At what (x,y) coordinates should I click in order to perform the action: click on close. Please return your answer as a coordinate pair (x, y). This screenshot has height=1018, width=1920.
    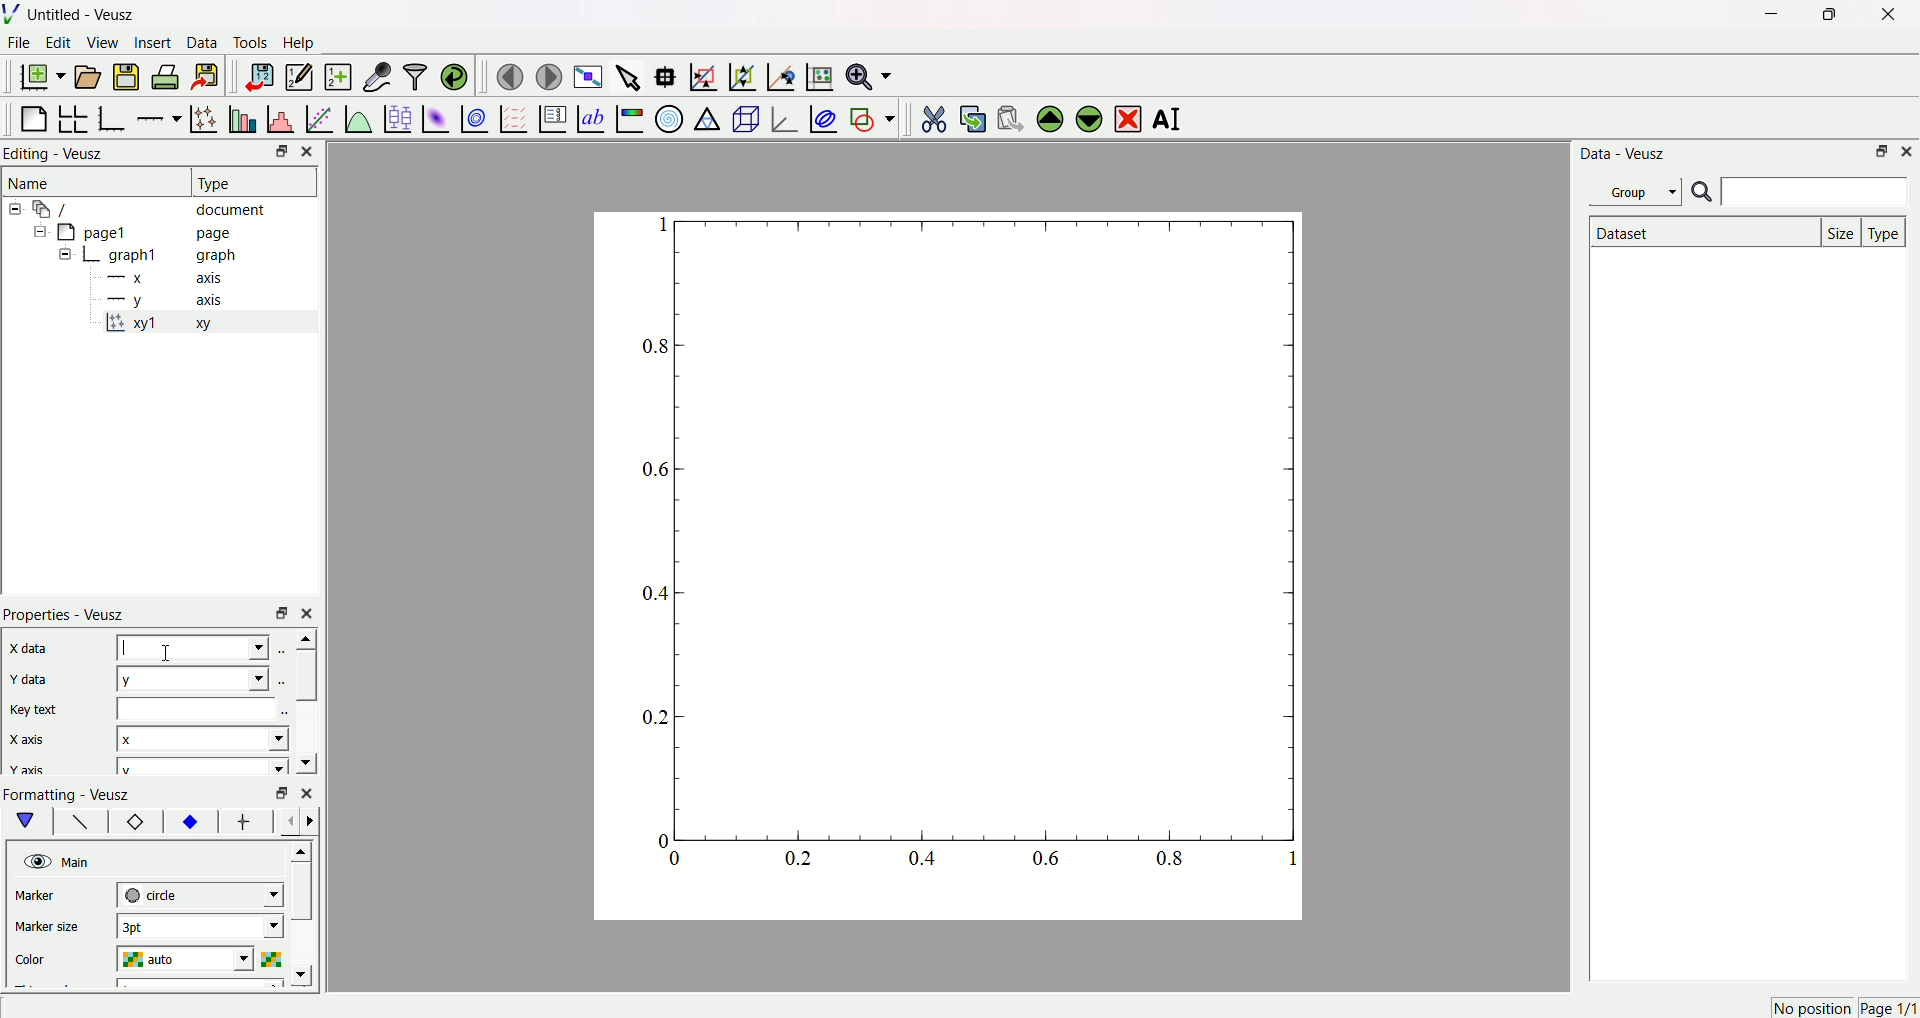
    Looking at the image, I should click on (310, 612).